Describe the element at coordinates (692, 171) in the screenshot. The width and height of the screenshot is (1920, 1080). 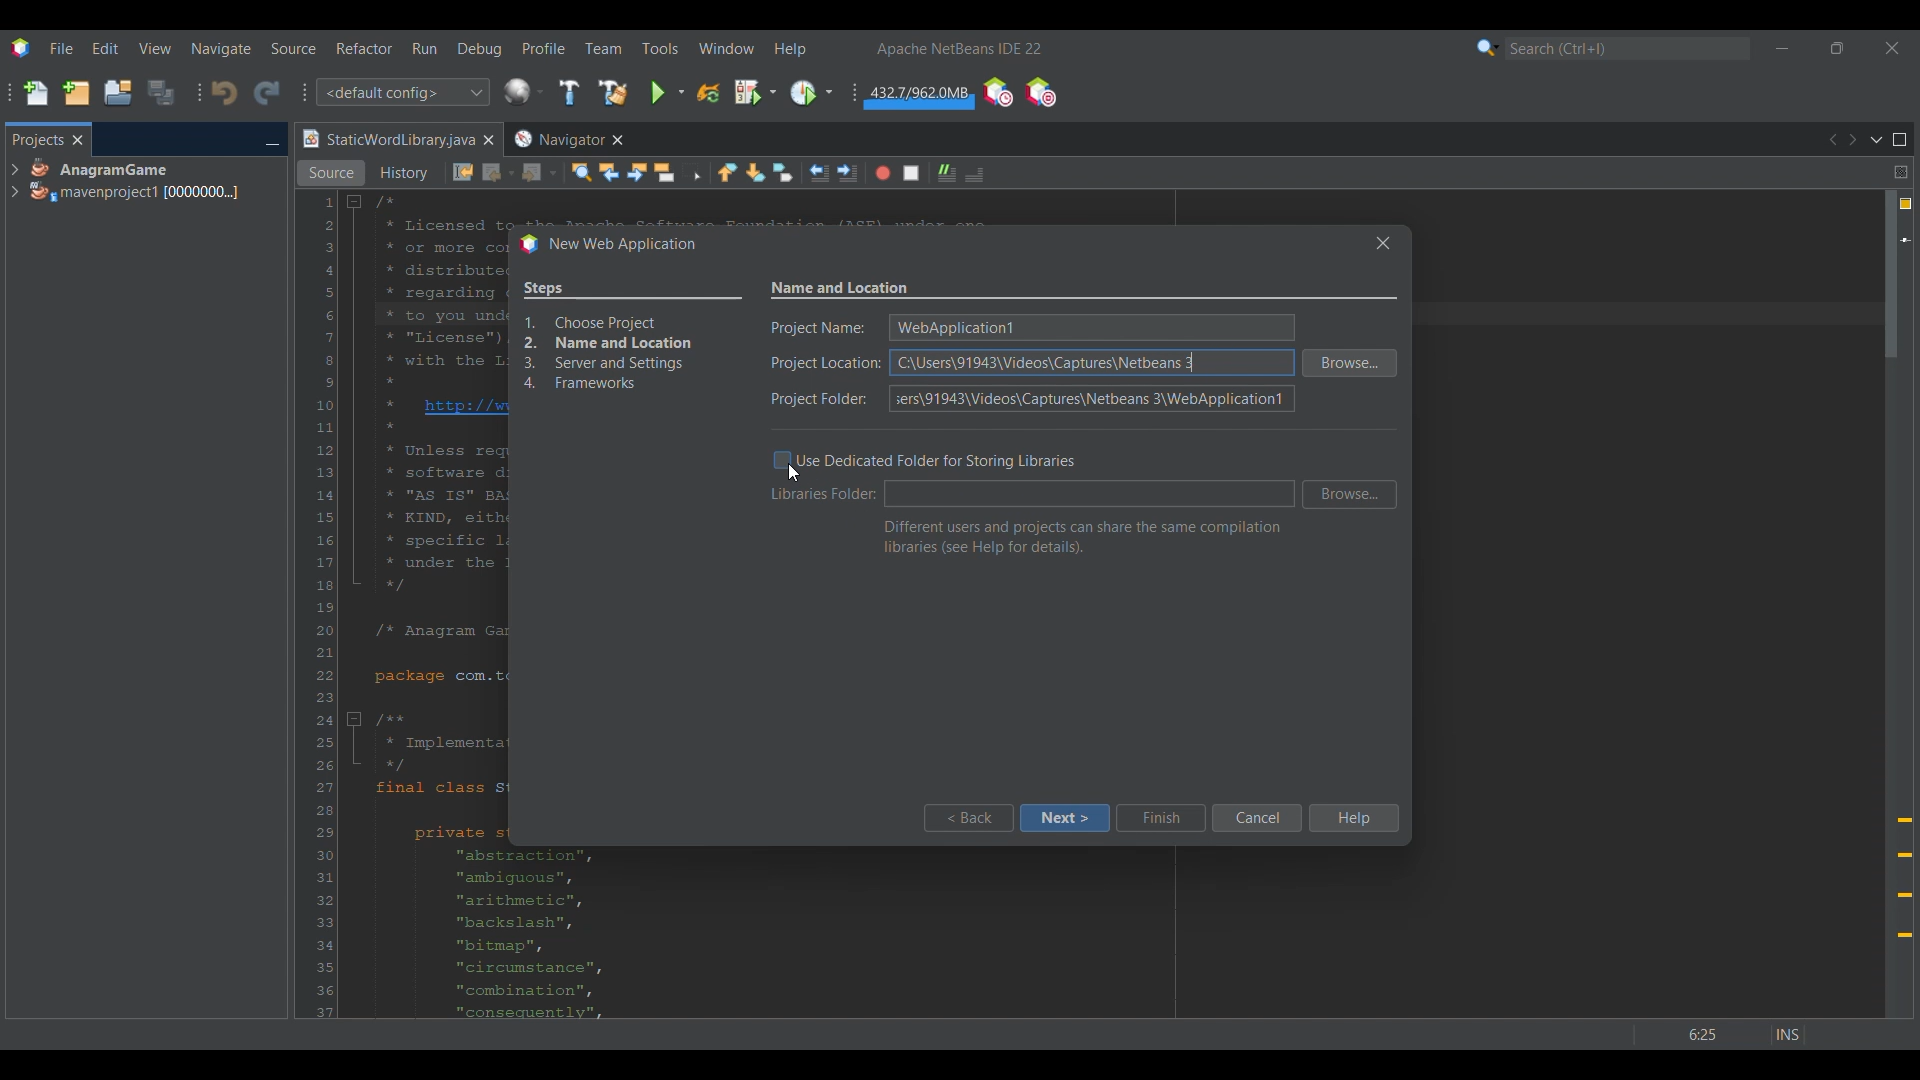
I see `Toggle rectangular selection` at that location.